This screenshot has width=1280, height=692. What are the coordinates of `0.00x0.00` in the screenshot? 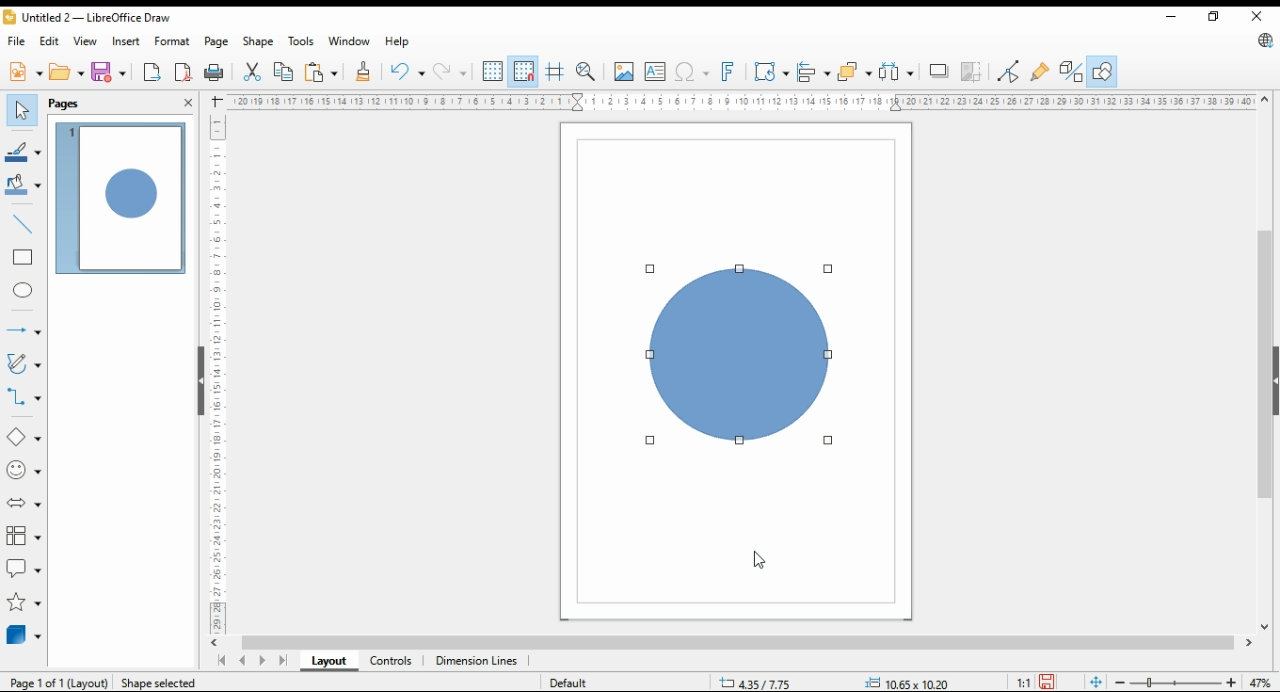 It's located at (904, 683).